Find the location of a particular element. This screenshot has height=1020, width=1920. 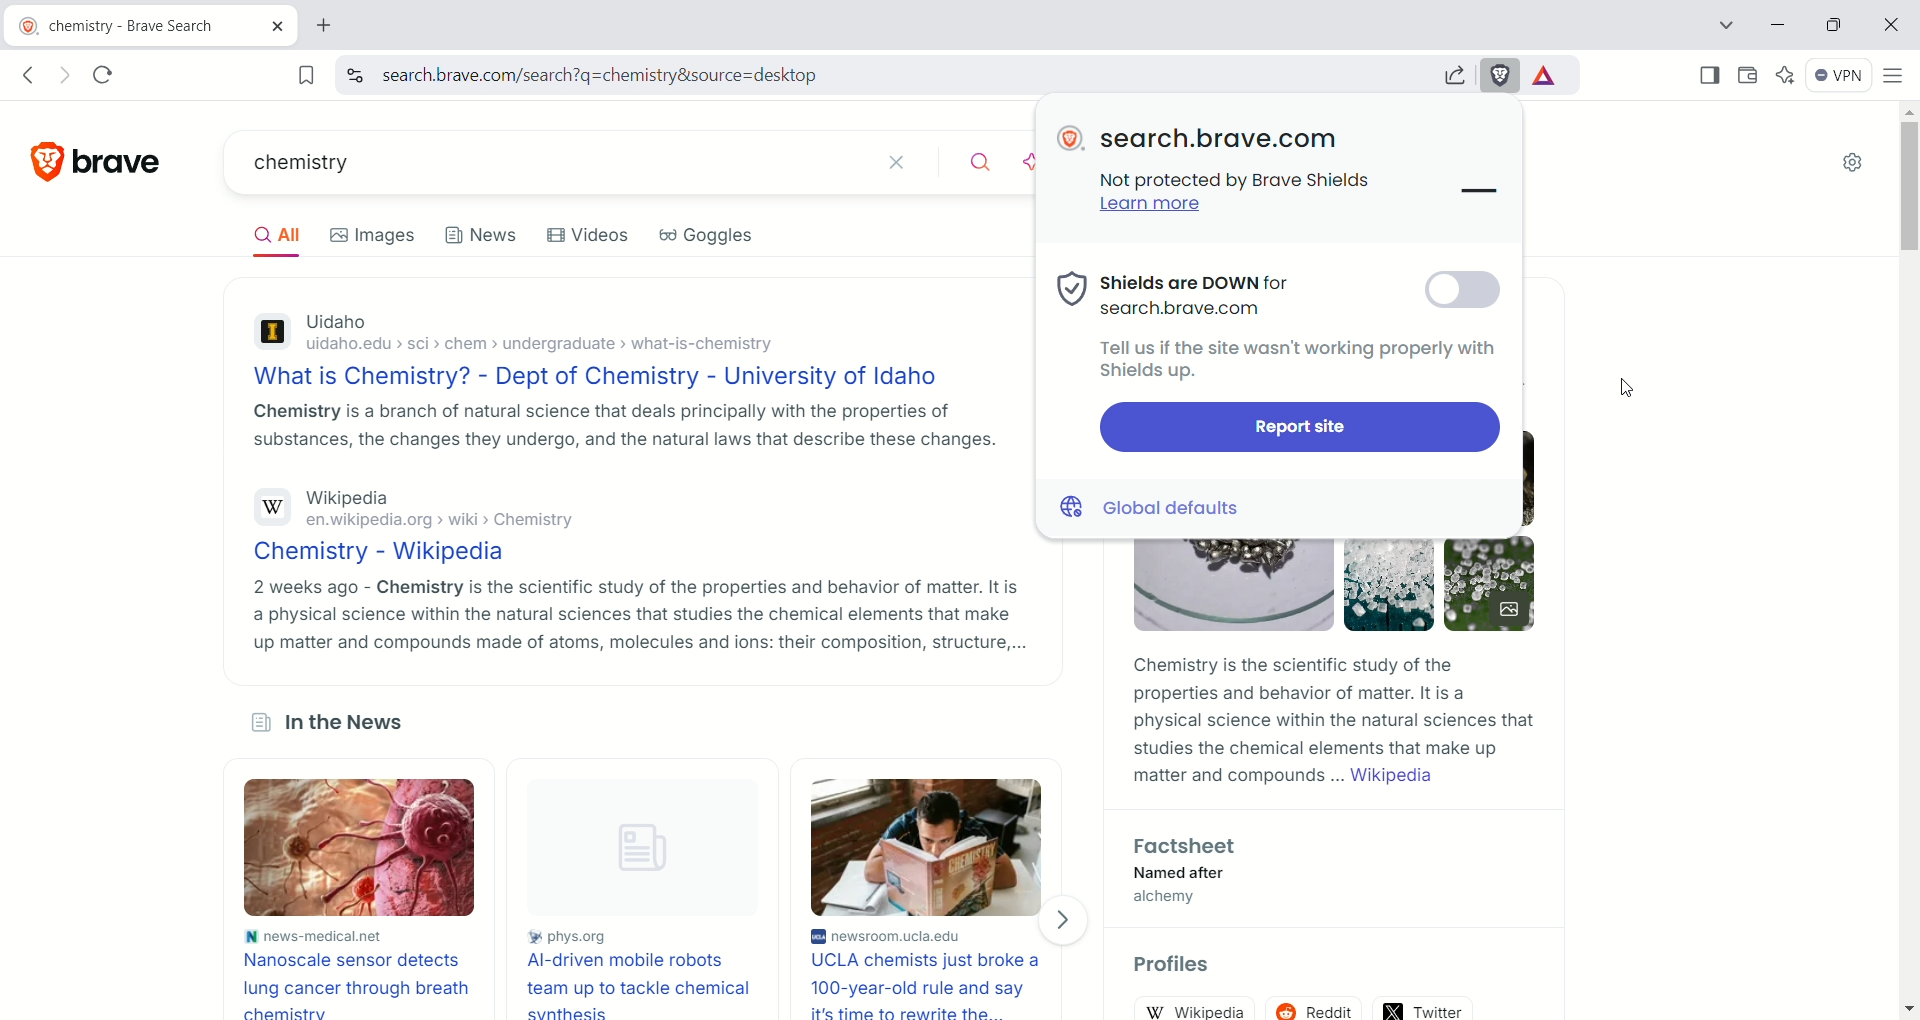

leo AI is located at coordinates (1030, 163).